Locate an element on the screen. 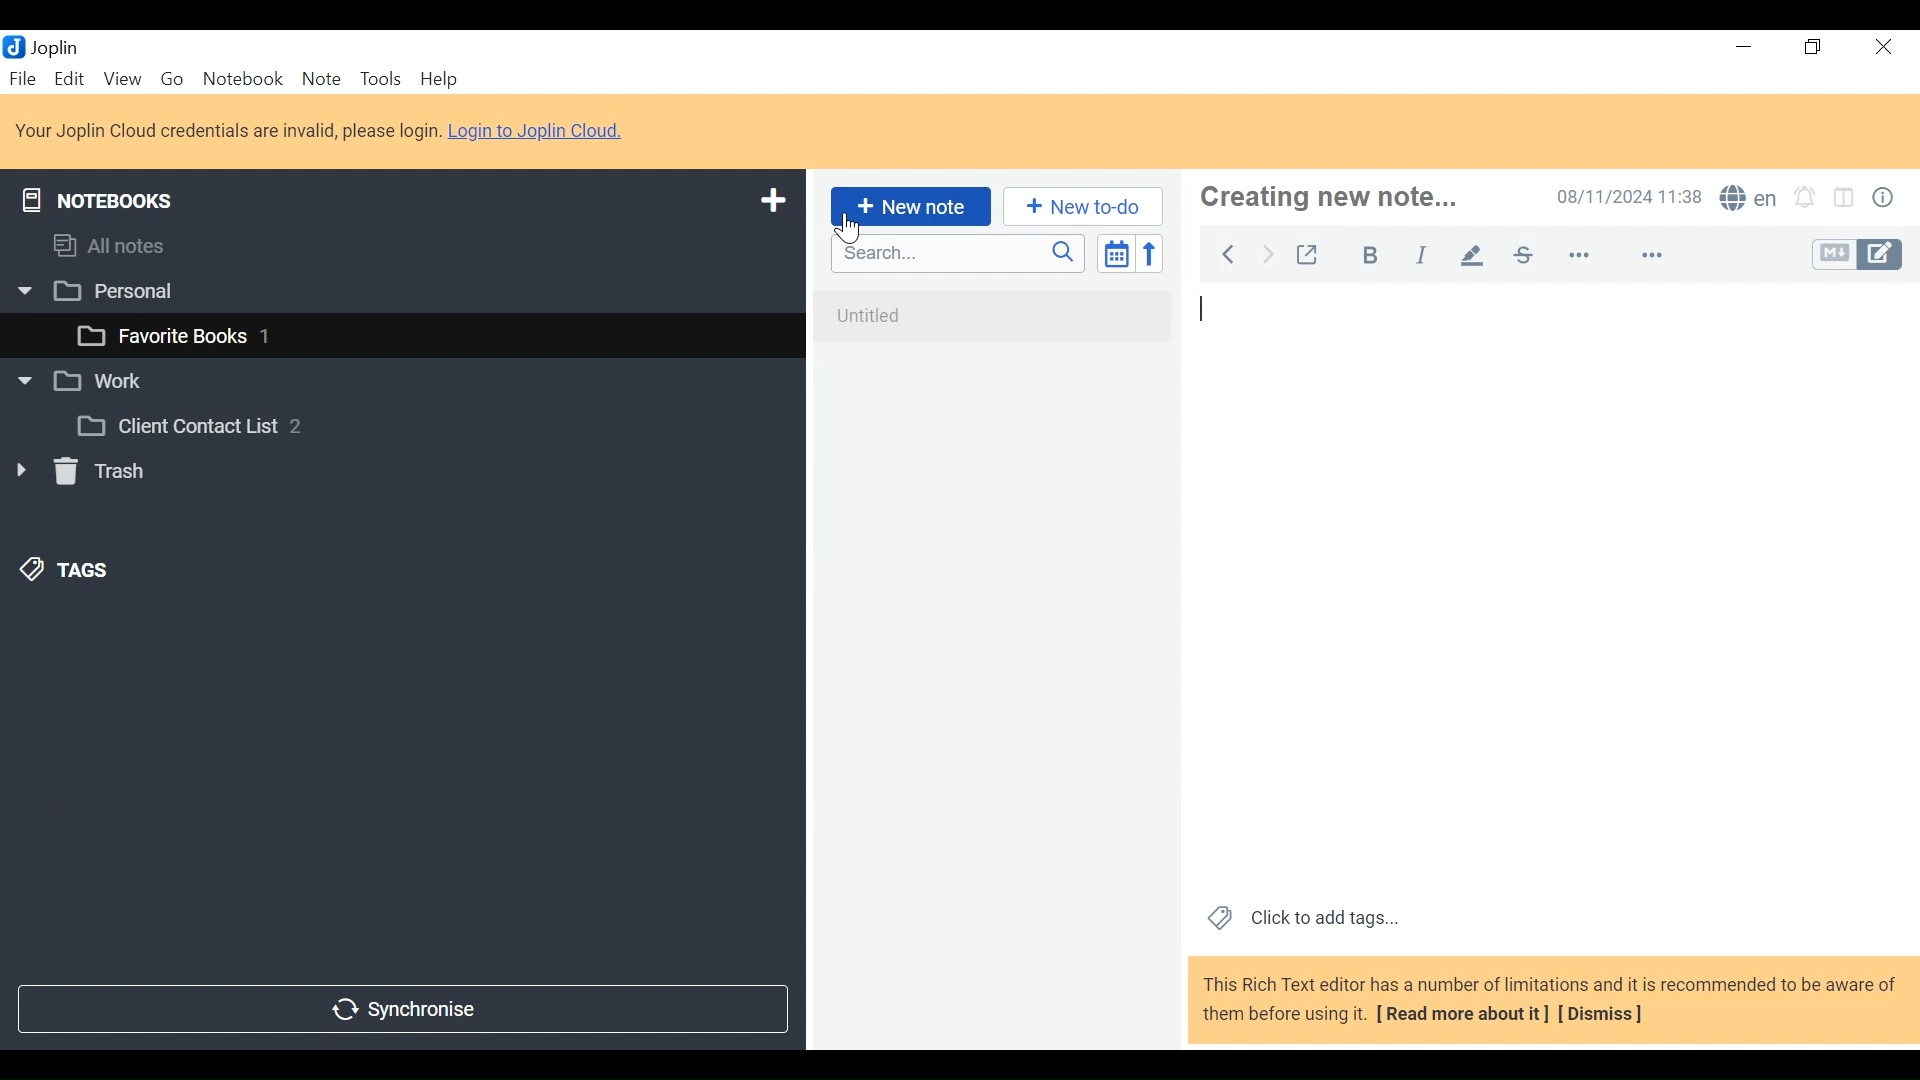  Notebooks is located at coordinates (95, 200).